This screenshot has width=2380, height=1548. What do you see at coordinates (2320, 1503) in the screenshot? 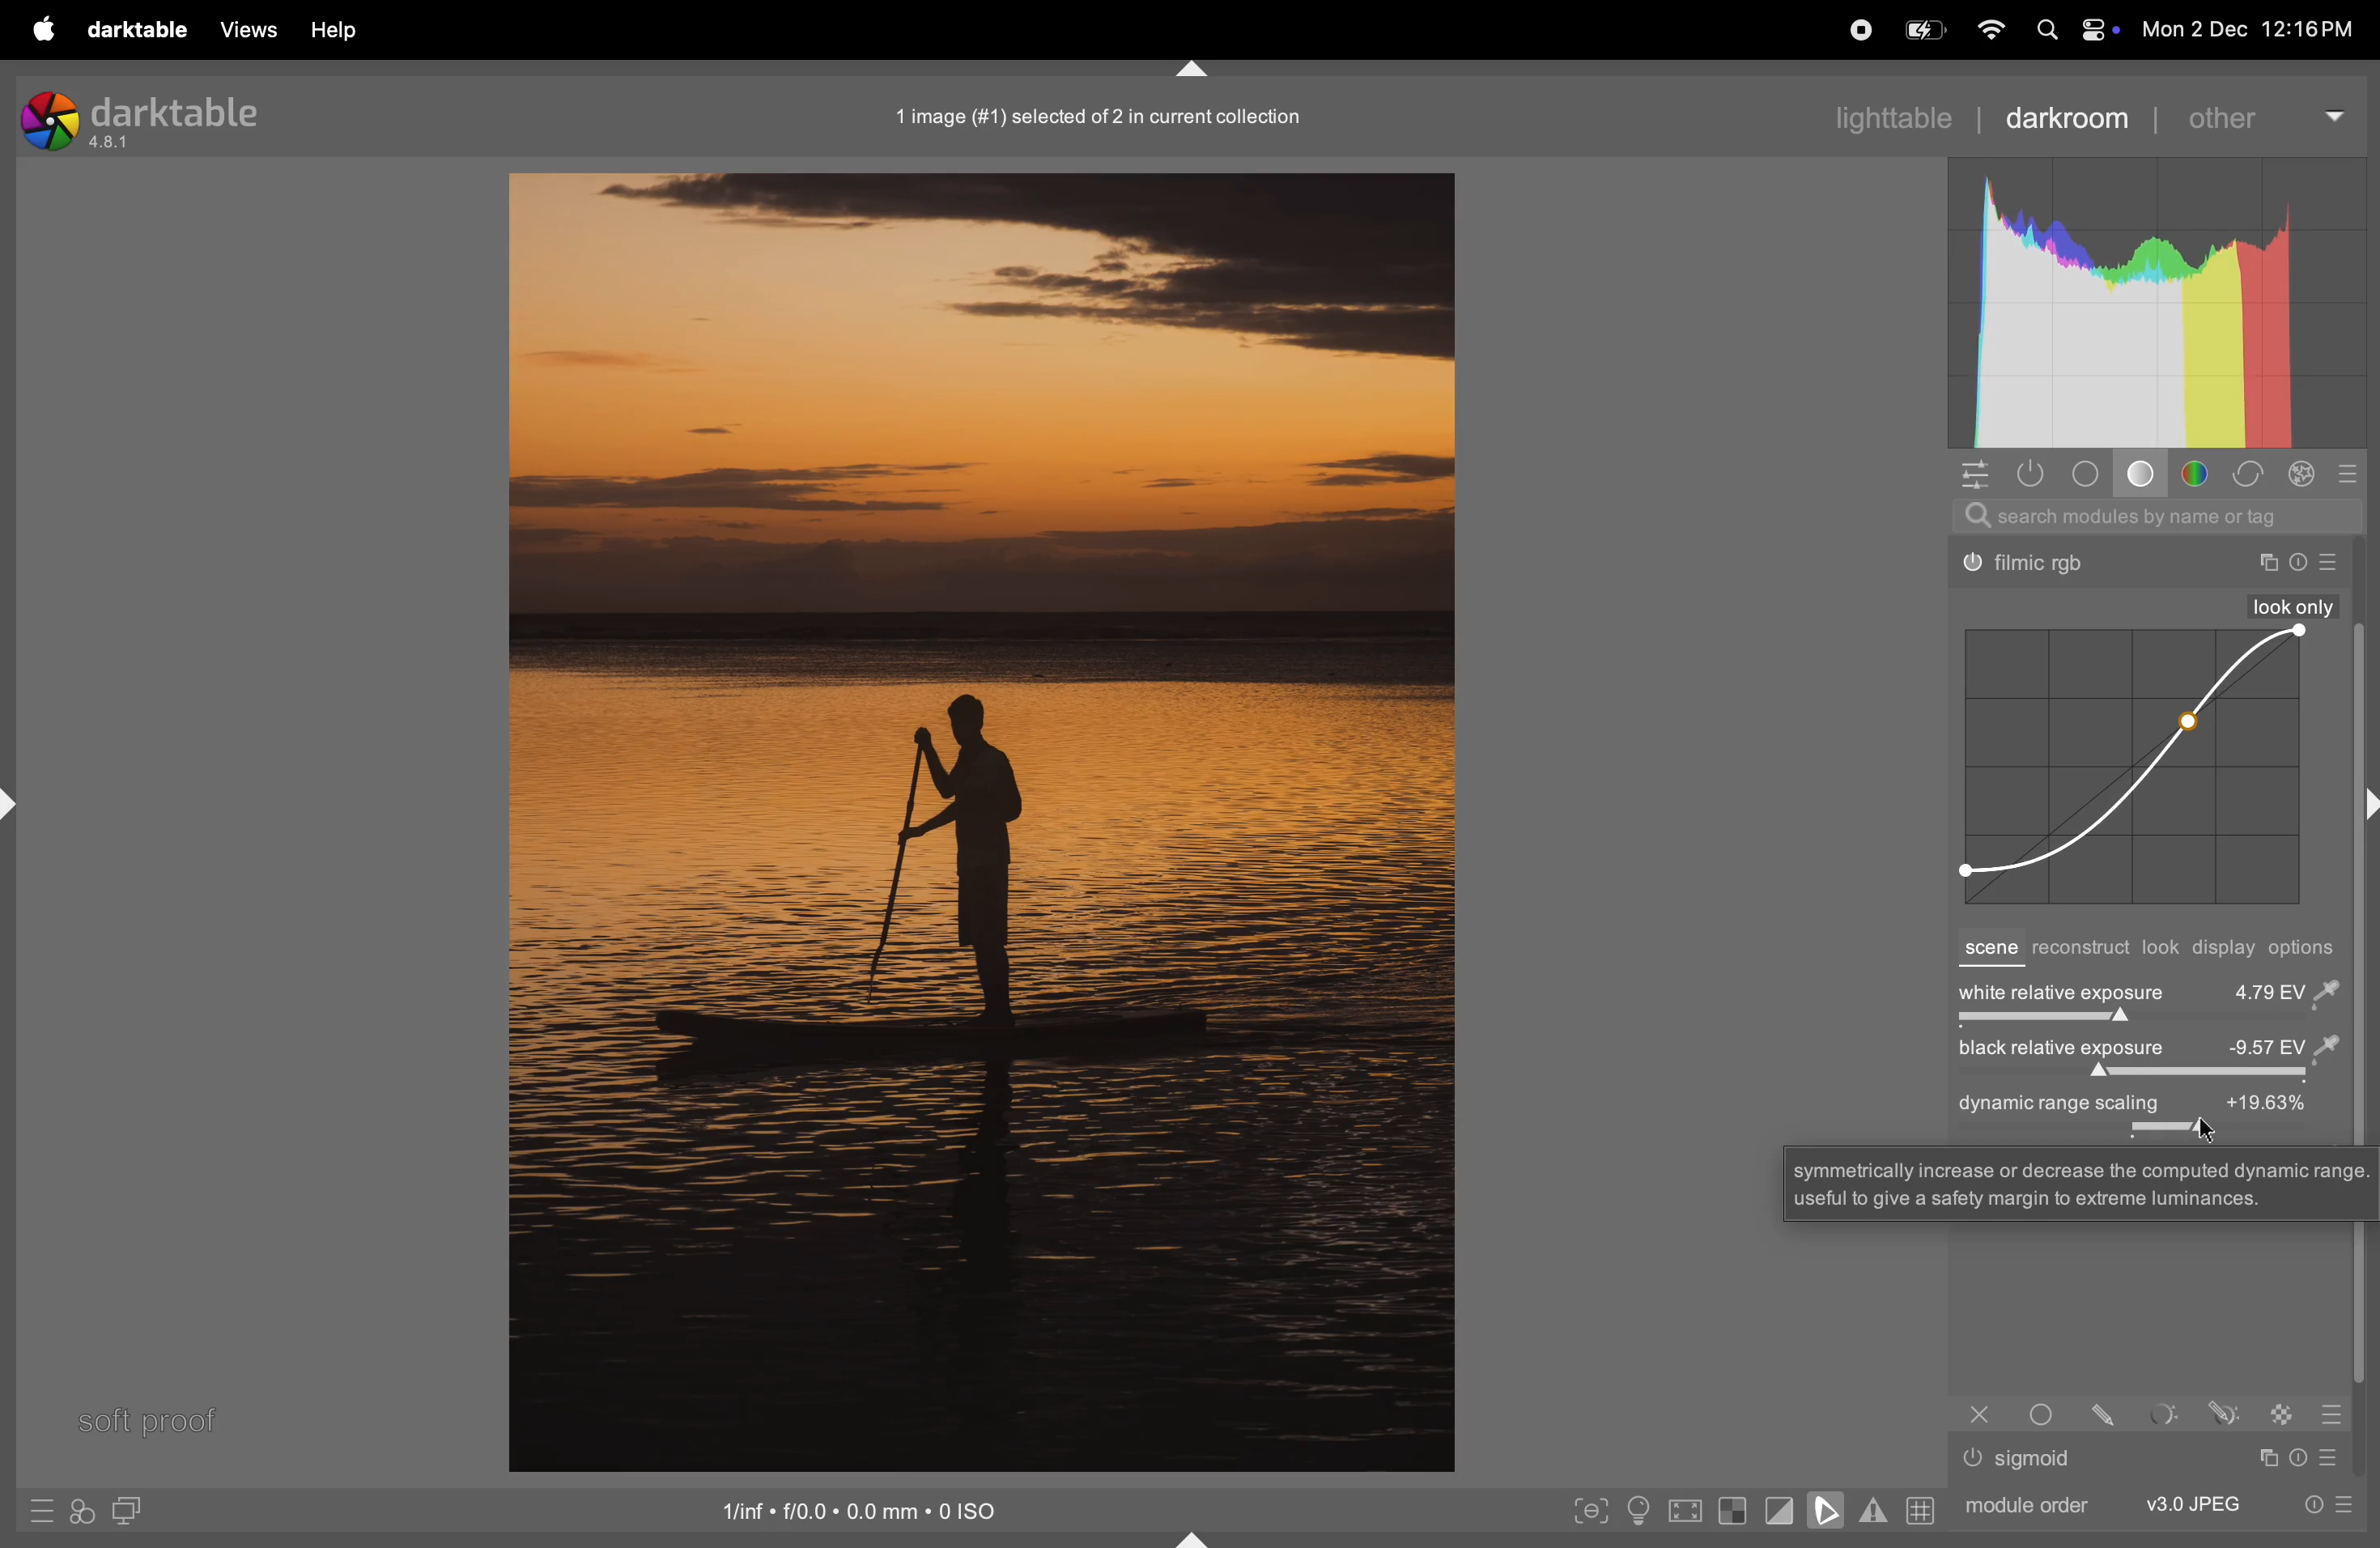
I see `quick acess to presets` at bounding box center [2320, 1503].